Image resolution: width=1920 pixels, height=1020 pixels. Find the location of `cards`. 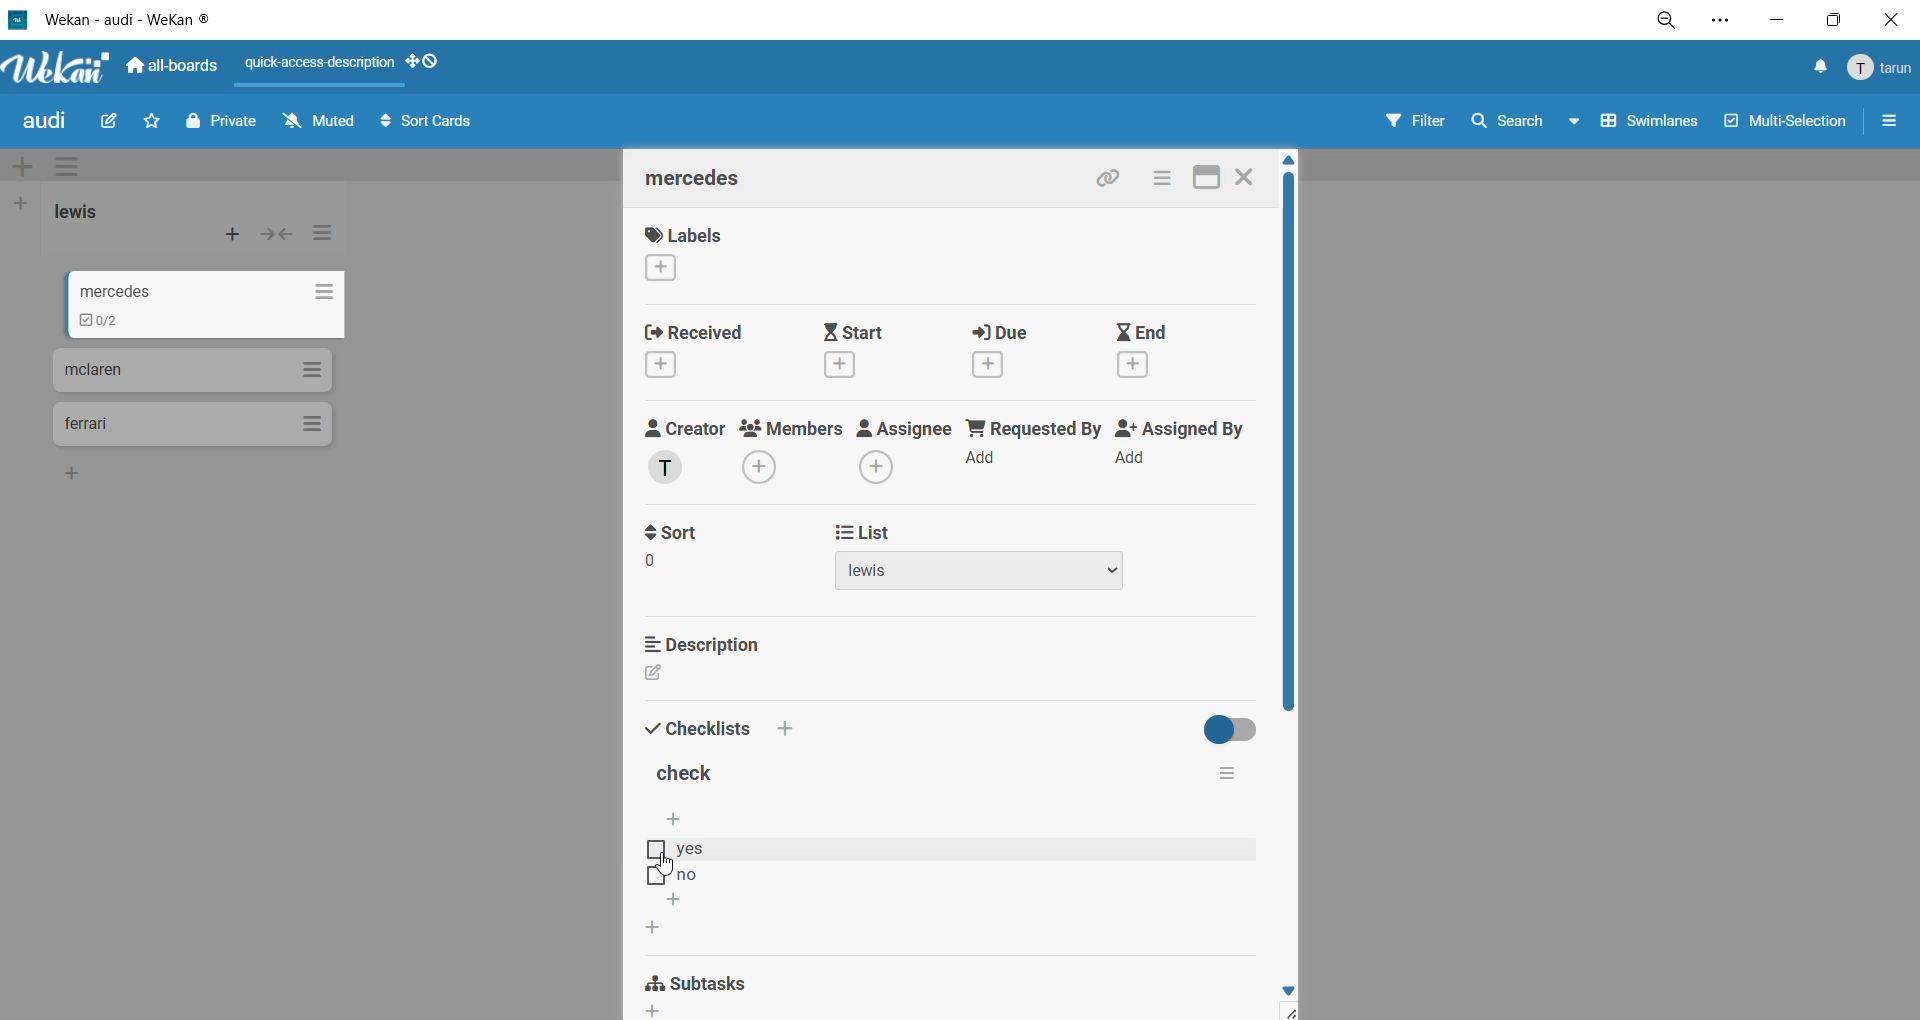

cards is located at coordinates (196, 369).